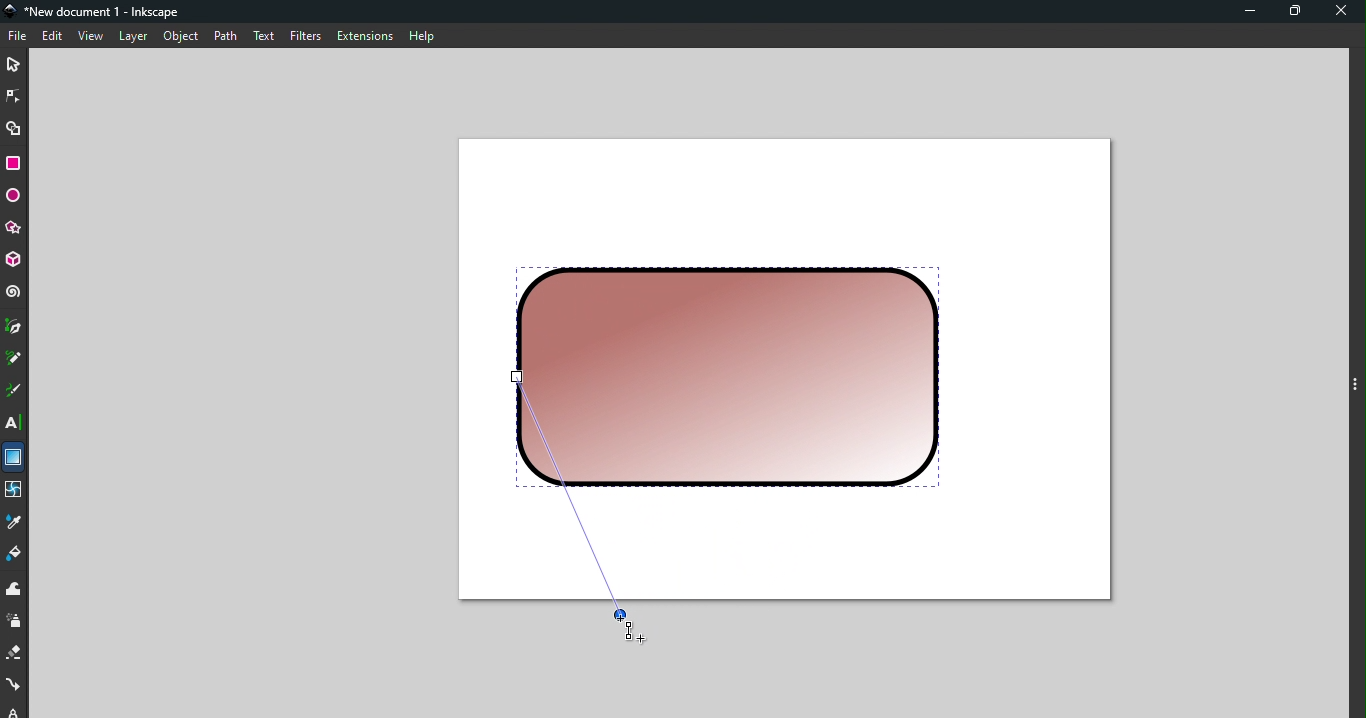 The image size is (1366, 718). Describe the element at coordinates (634, 631) in the screenshot. I see `cursor` at that location.